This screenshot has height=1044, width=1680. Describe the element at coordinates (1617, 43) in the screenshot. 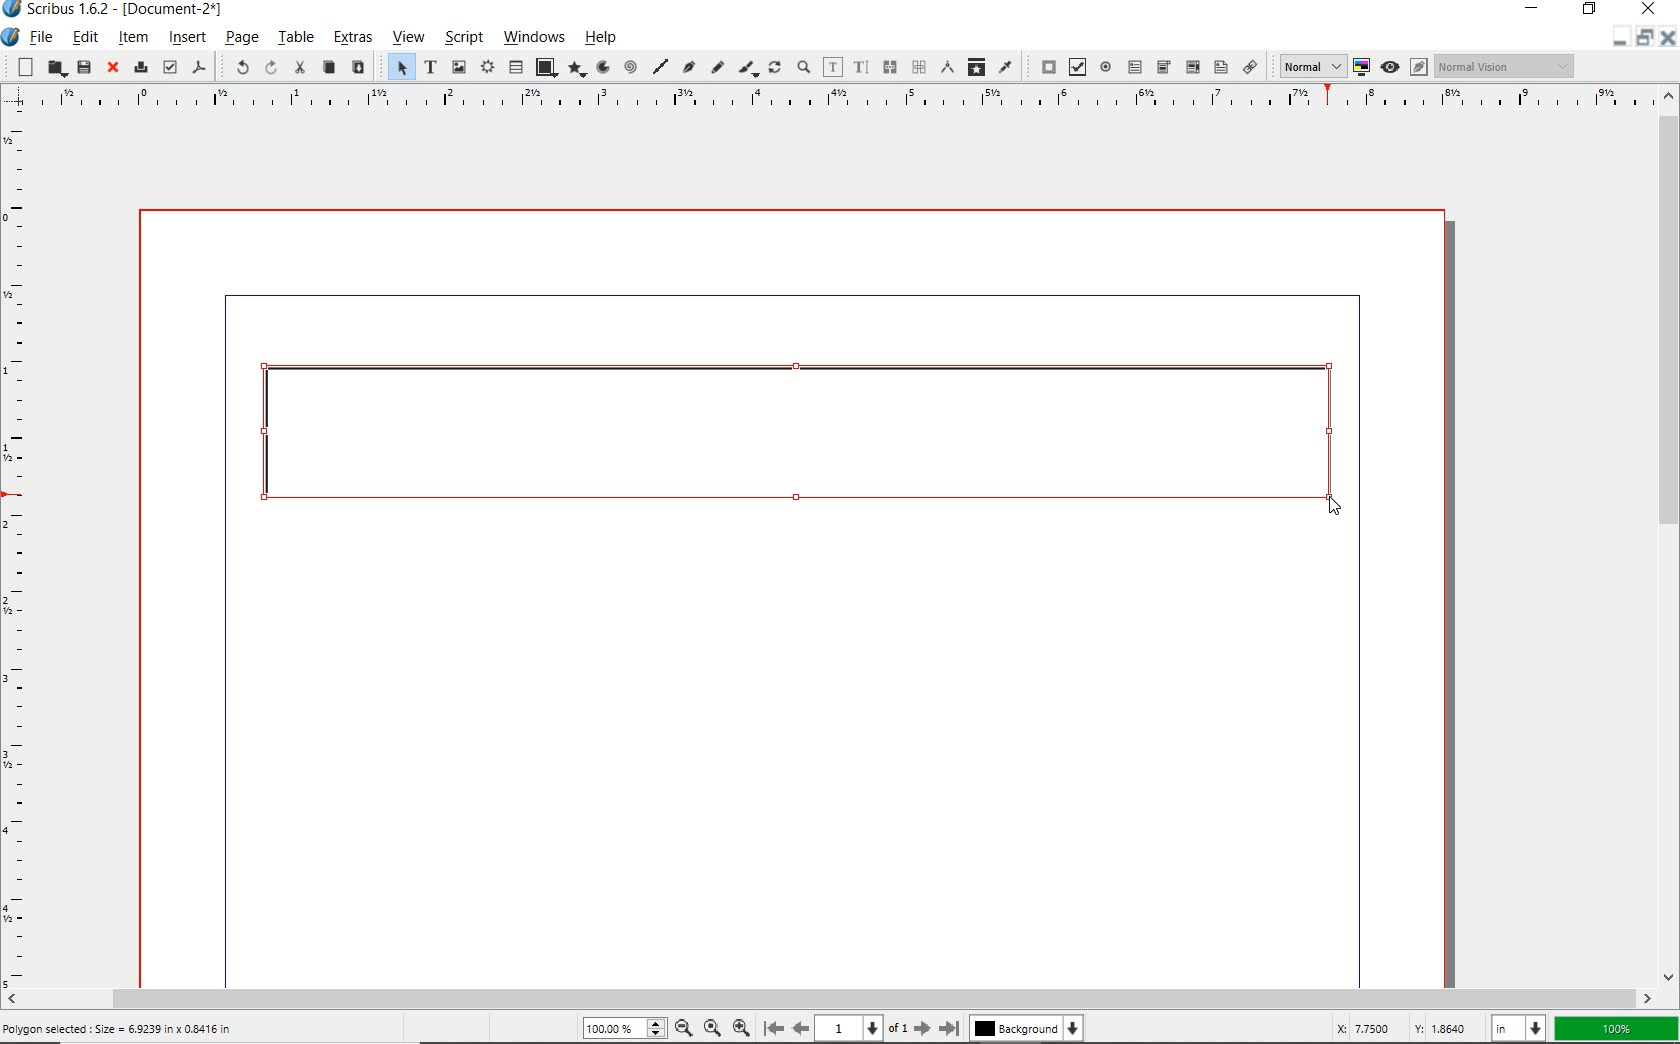

I see `minimize` at that location.